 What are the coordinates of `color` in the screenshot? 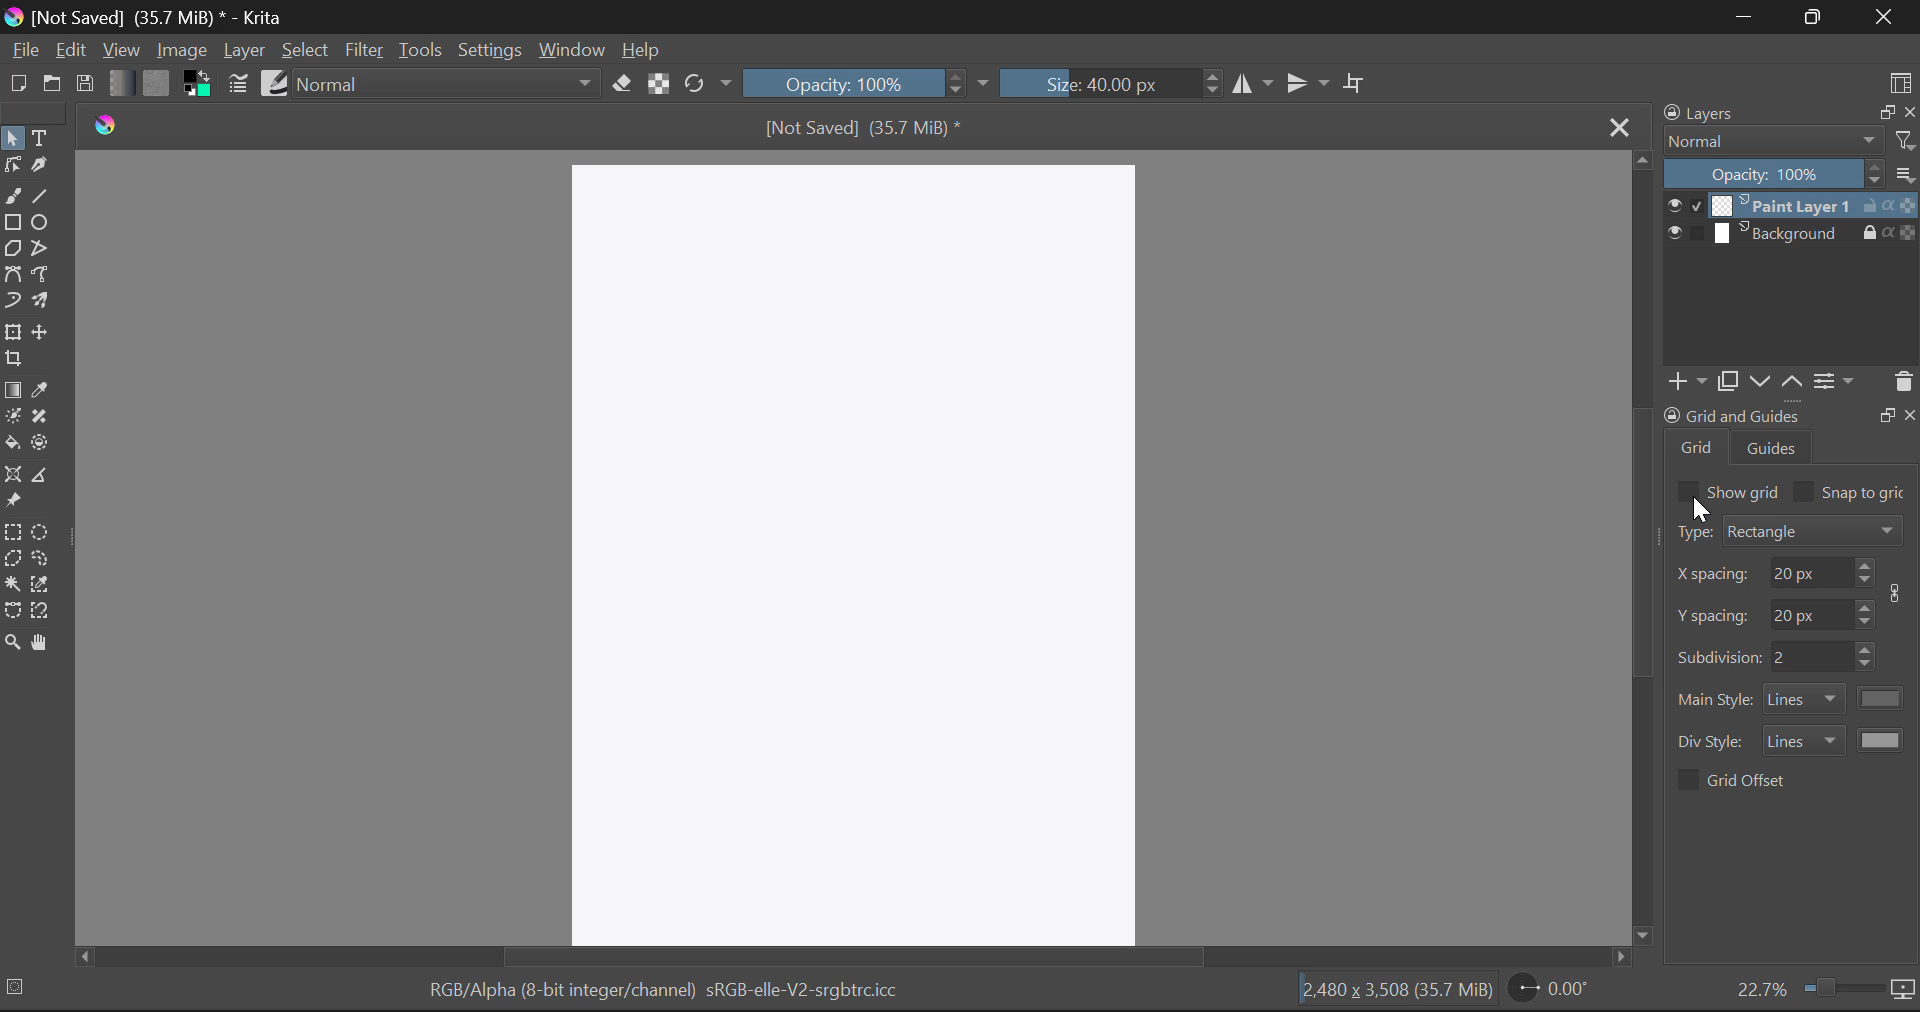 It's located at (1883, 739).